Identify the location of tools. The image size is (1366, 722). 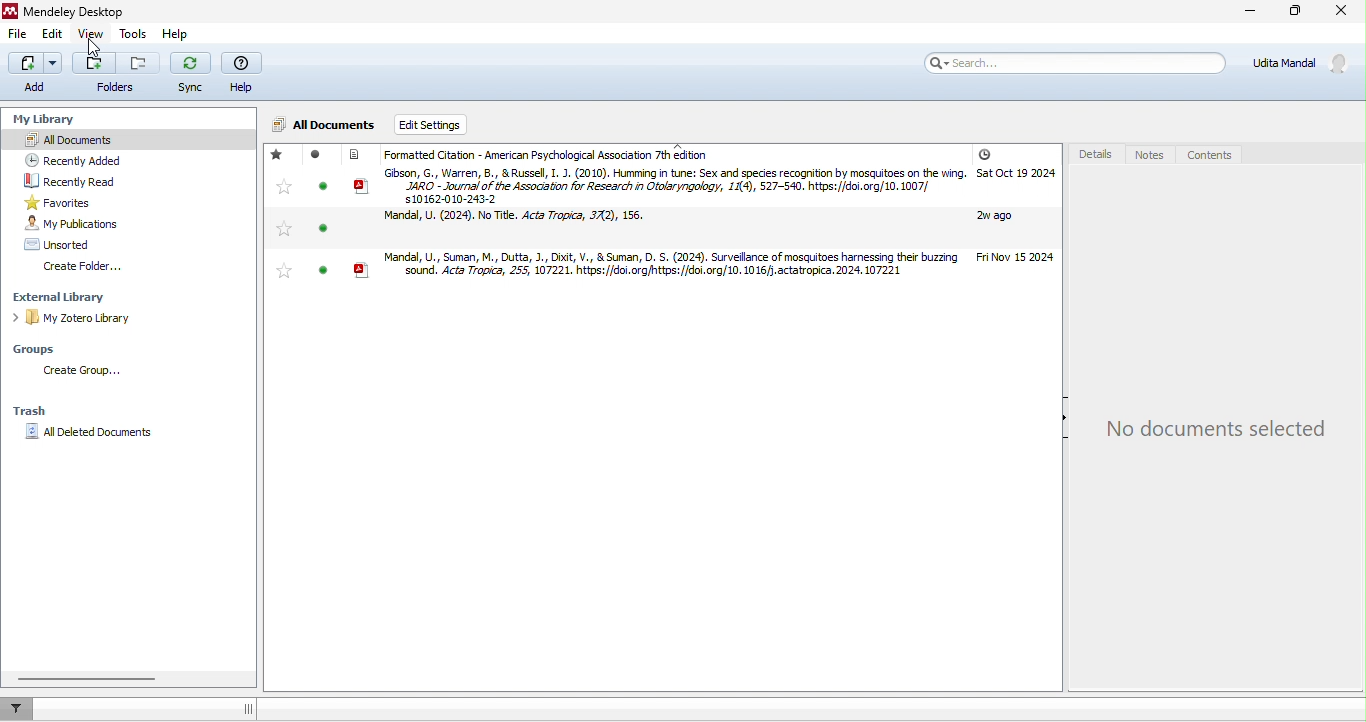
(134, 36).